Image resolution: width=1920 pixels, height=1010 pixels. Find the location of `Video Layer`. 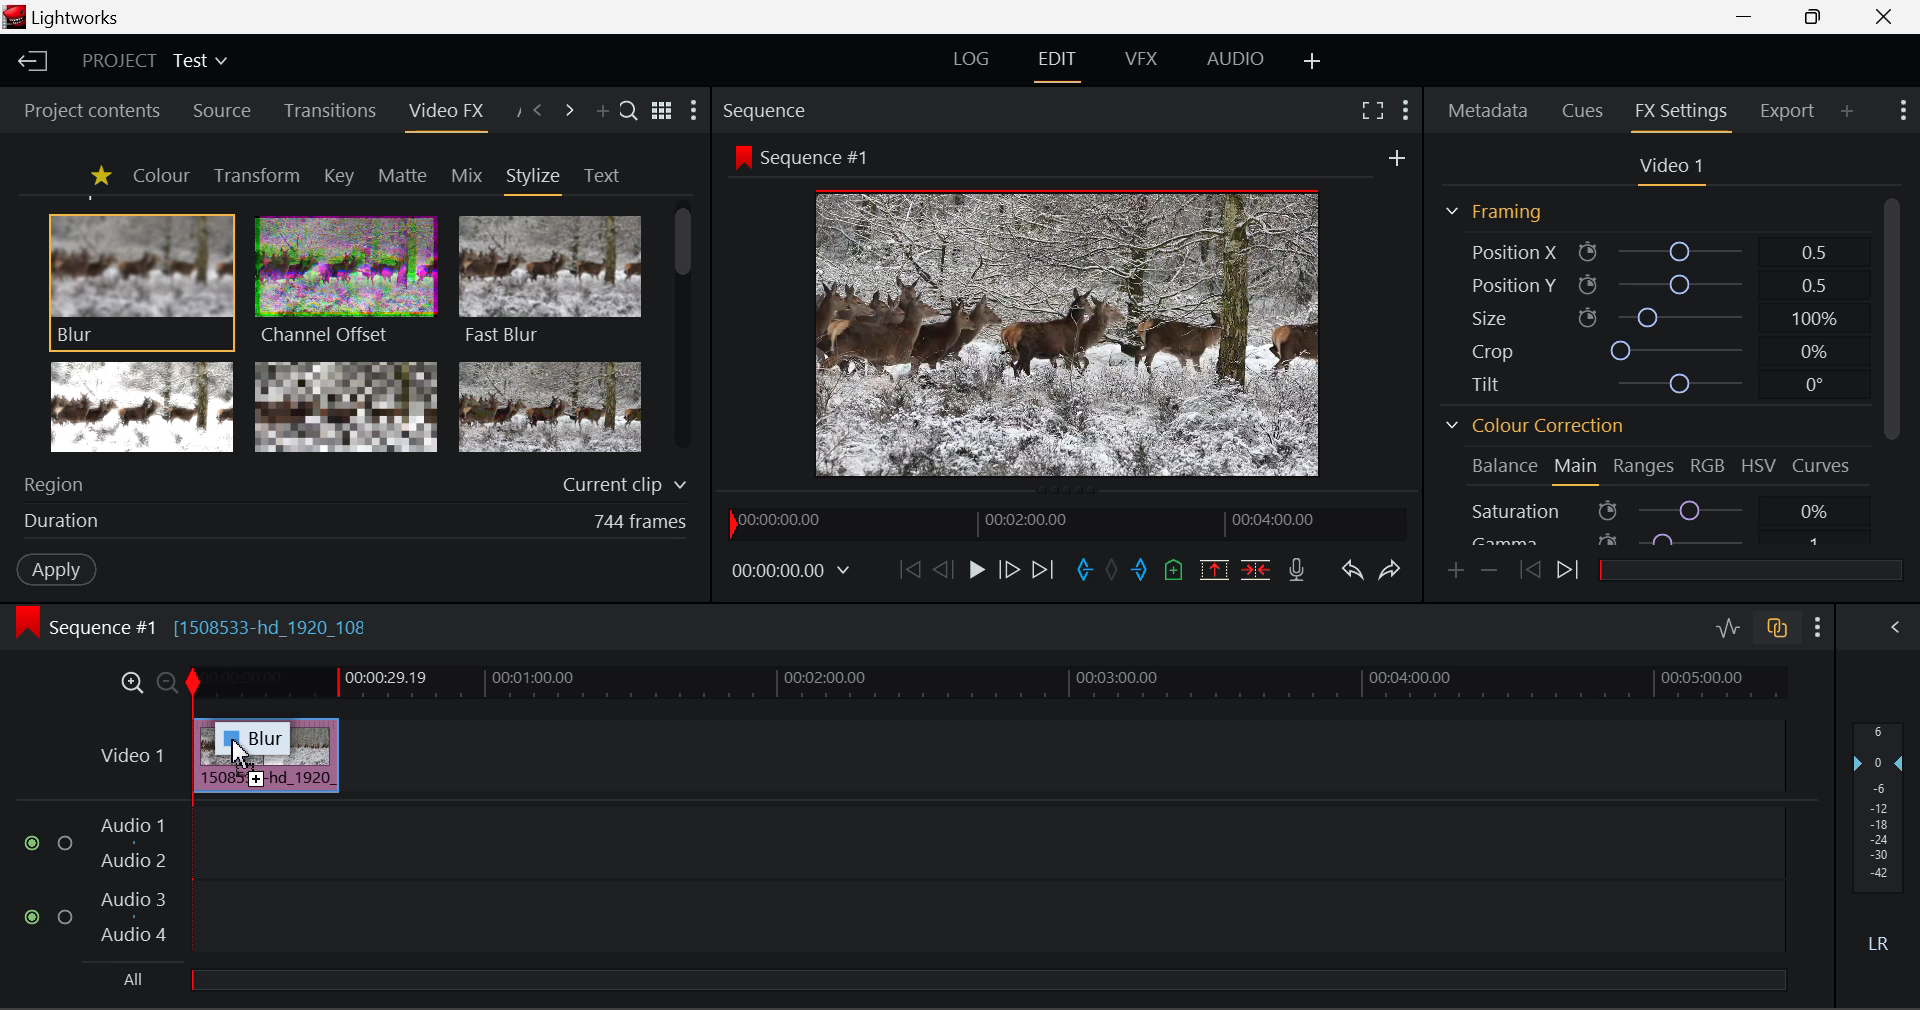

Video Layer is located at coordinates (128, 754).